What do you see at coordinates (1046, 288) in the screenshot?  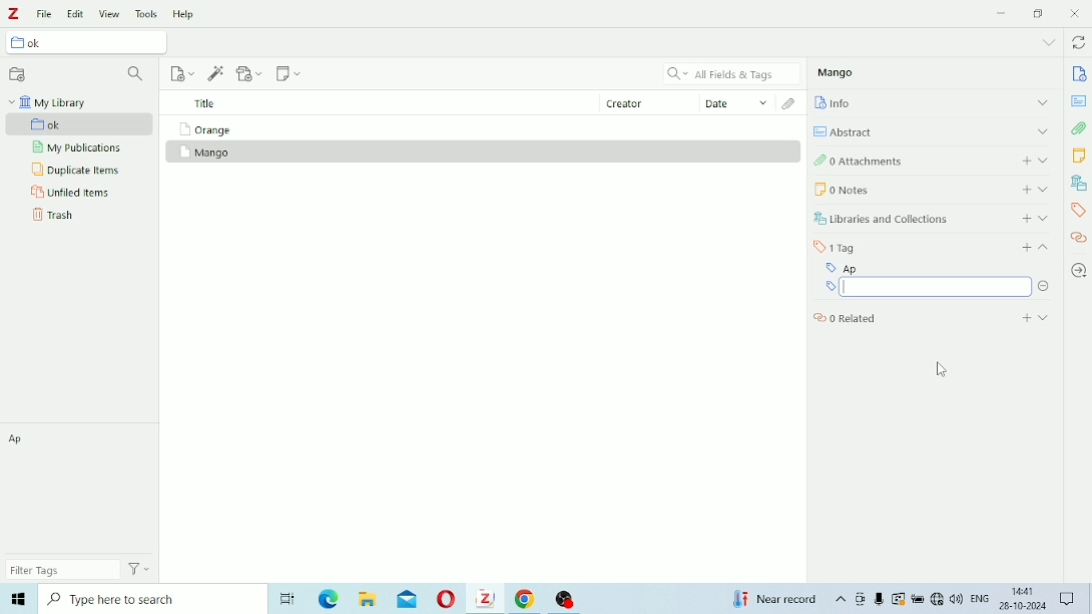 I see `Hide` at bounding box center [1046, 288].